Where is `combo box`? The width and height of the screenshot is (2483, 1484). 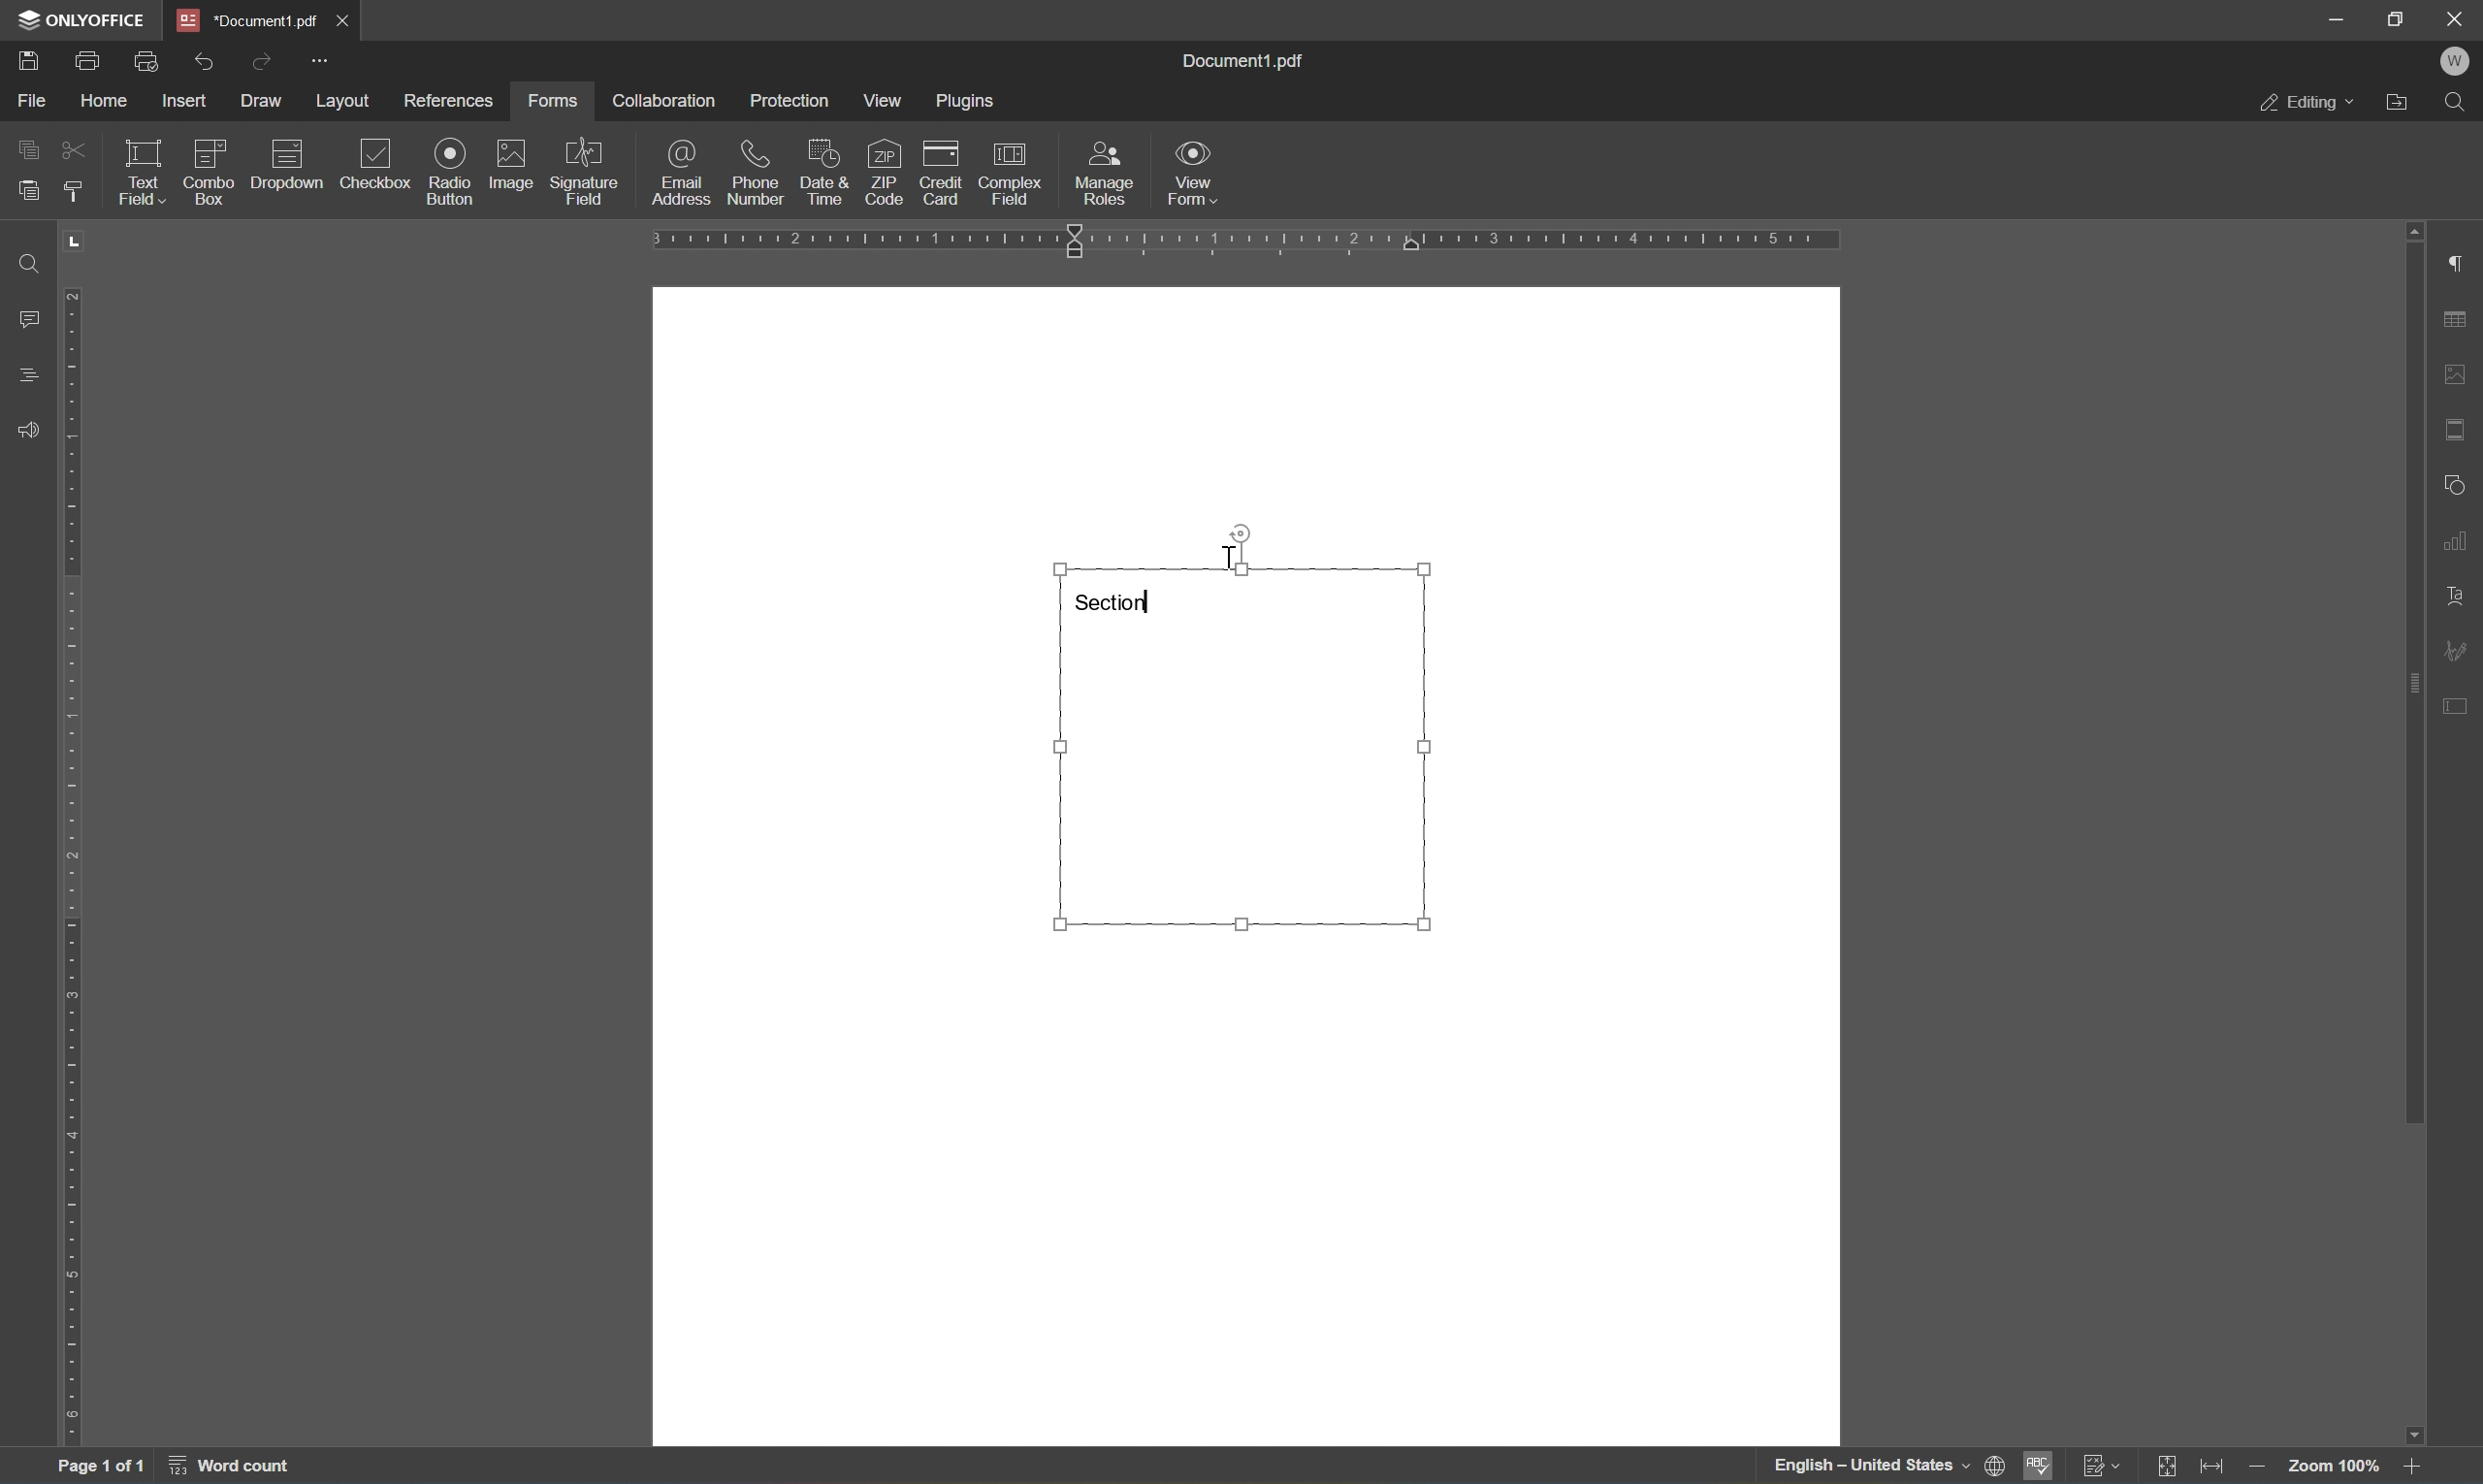 combo box is located at coordinates (211, 167).